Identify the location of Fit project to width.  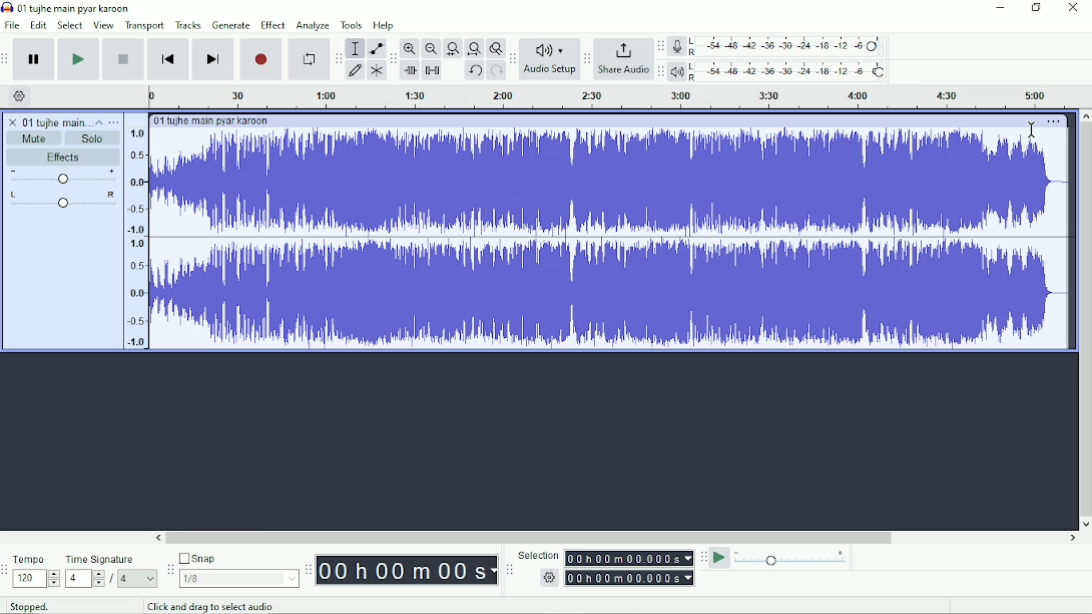
(474, 48).